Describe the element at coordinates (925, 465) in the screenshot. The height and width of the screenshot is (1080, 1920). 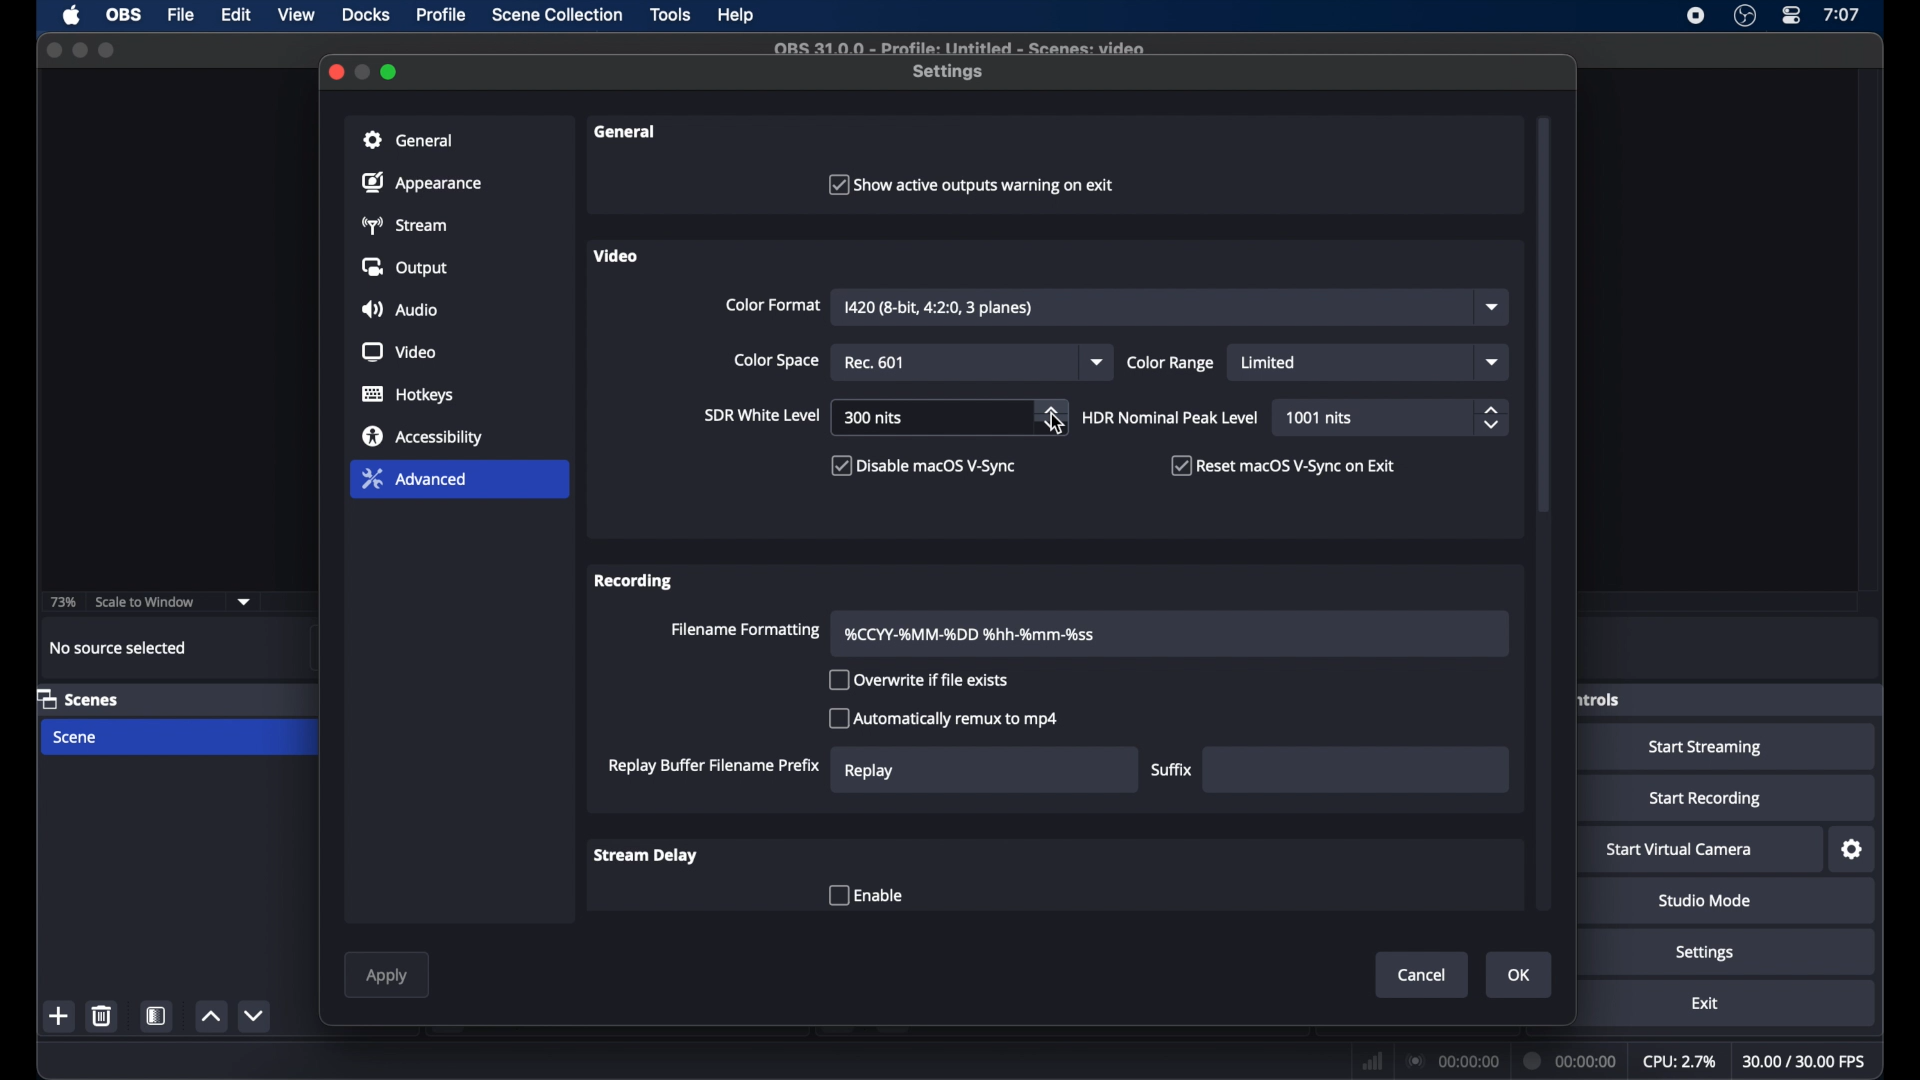
I see `checkbox` at that location.